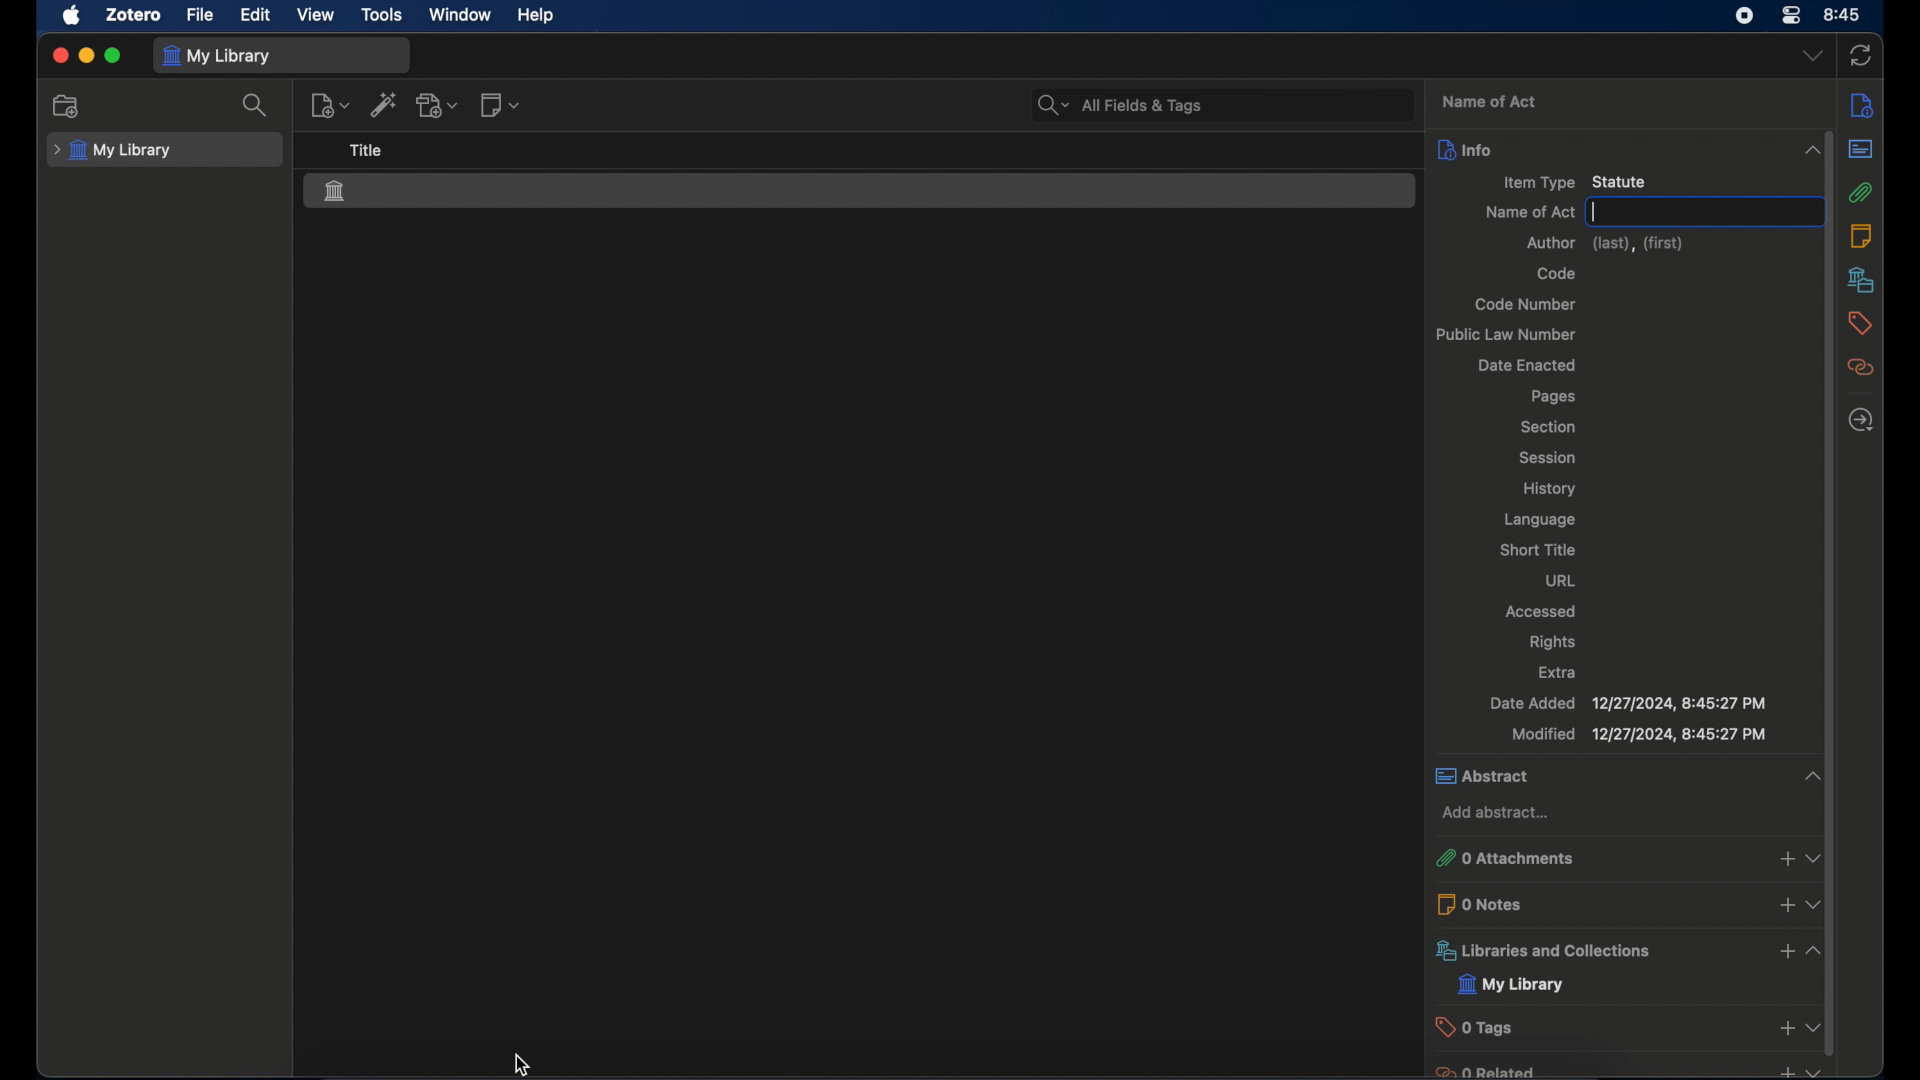  What do you see at coordinates (1558, 580) in the screenshot?
I see `url` at bounding box center [1558, 580].